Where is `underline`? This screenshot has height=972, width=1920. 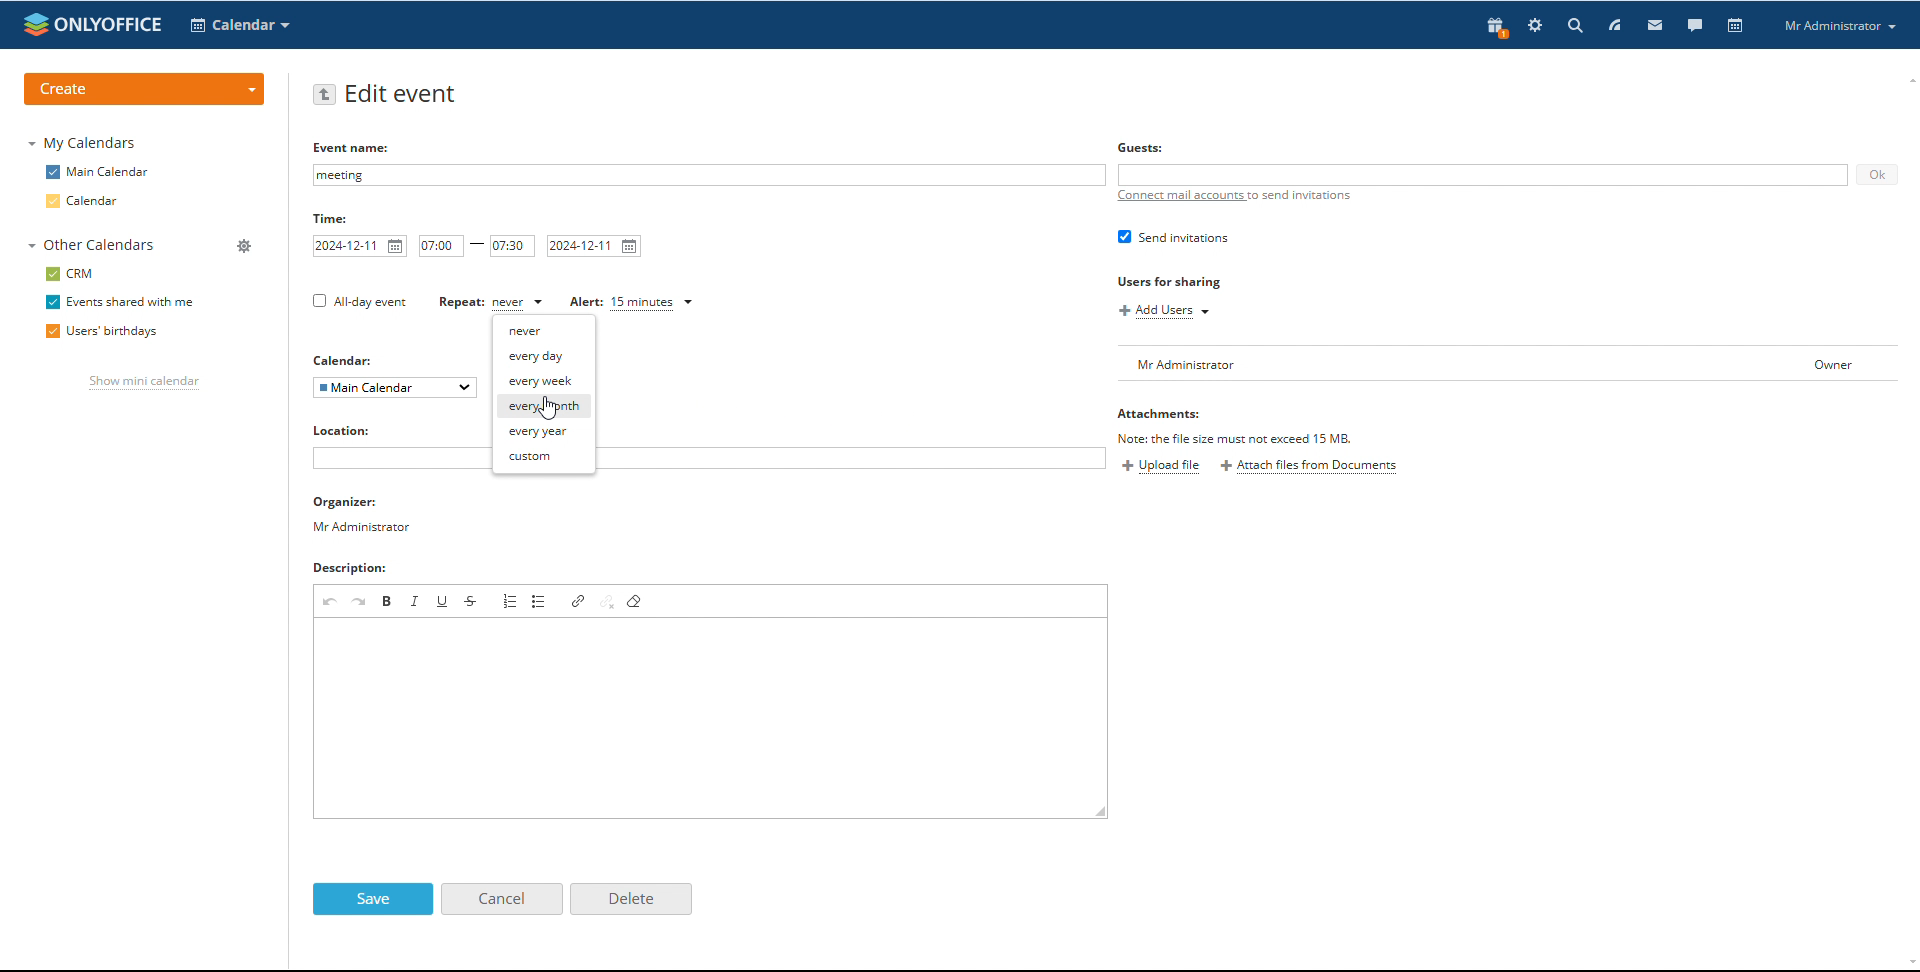 underline is located at coordinates (443, 601).